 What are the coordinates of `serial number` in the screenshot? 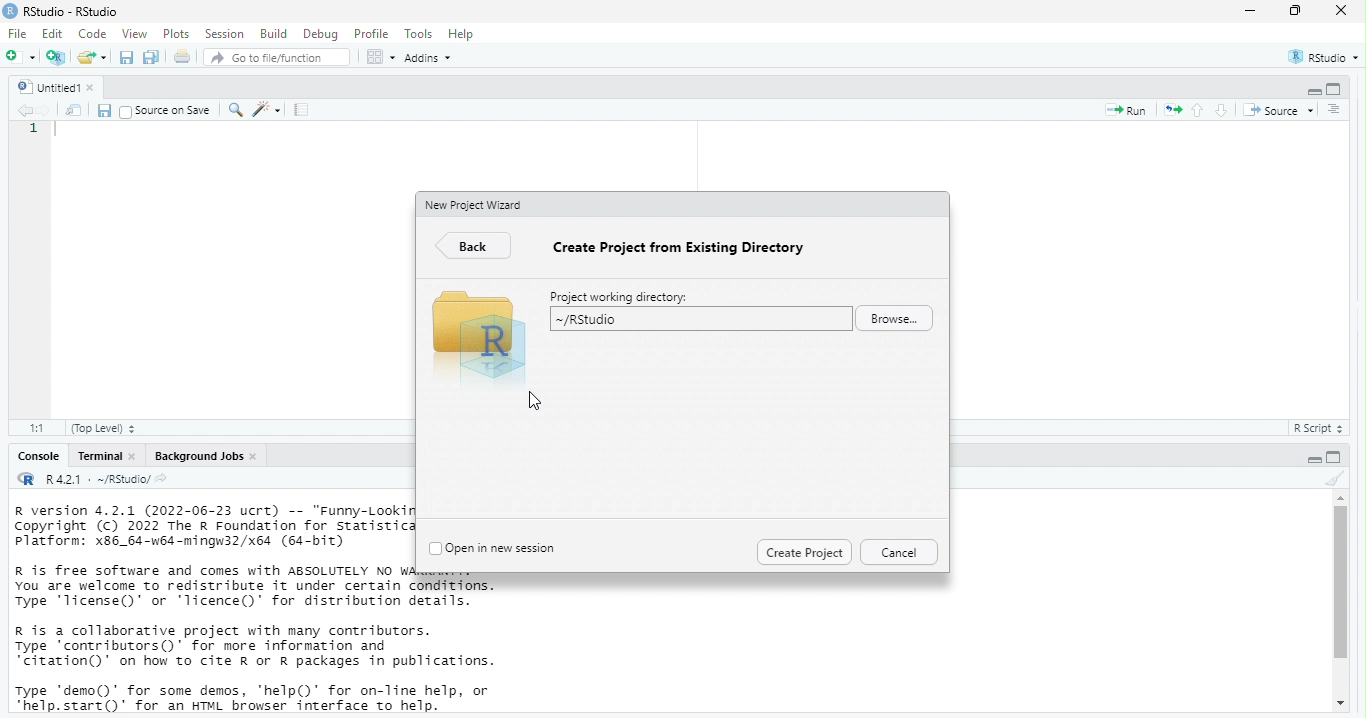 It's located at (34, 135).